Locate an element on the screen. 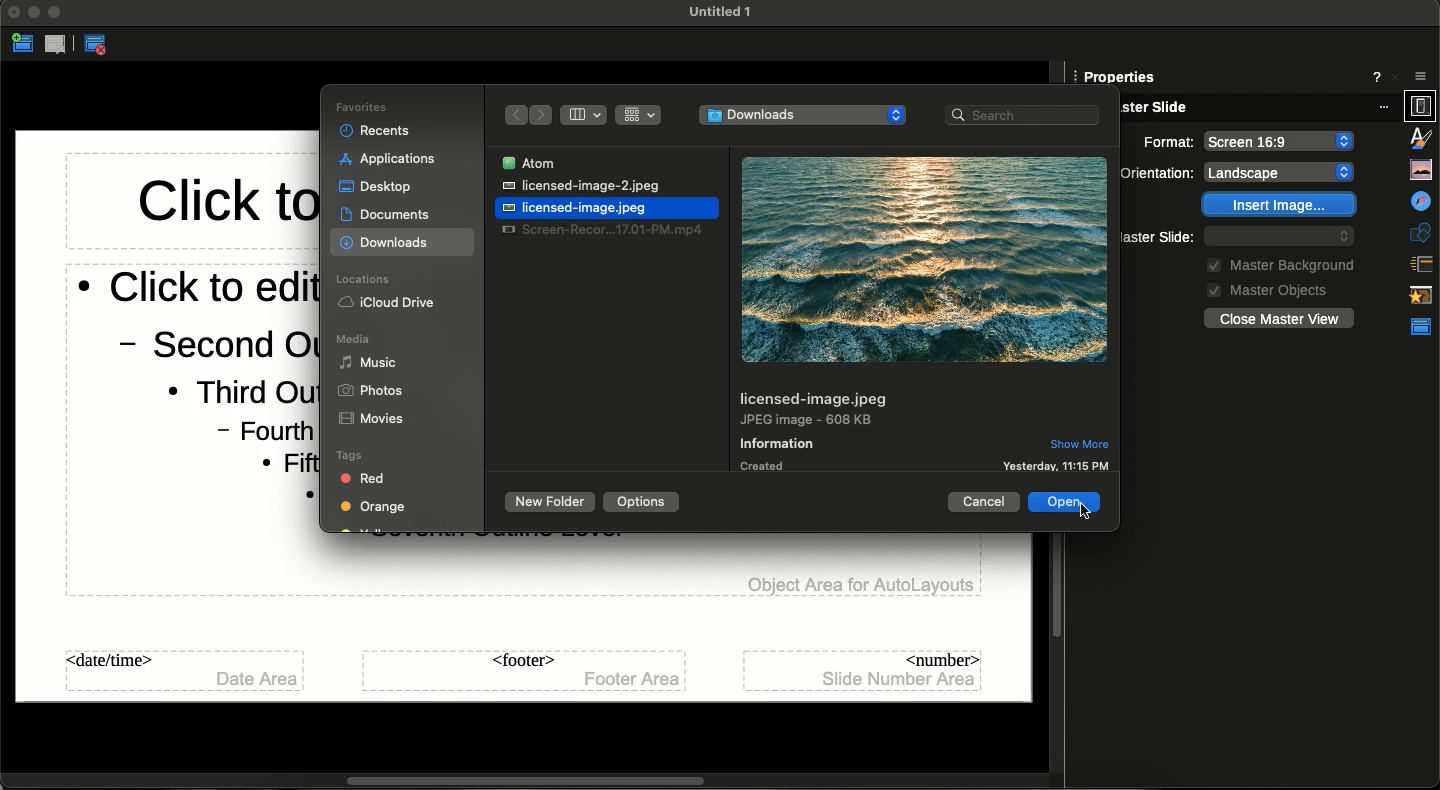 Image resolution: width=1440 pixels, height=790 pixels. File is located at coordinates (529, 160).